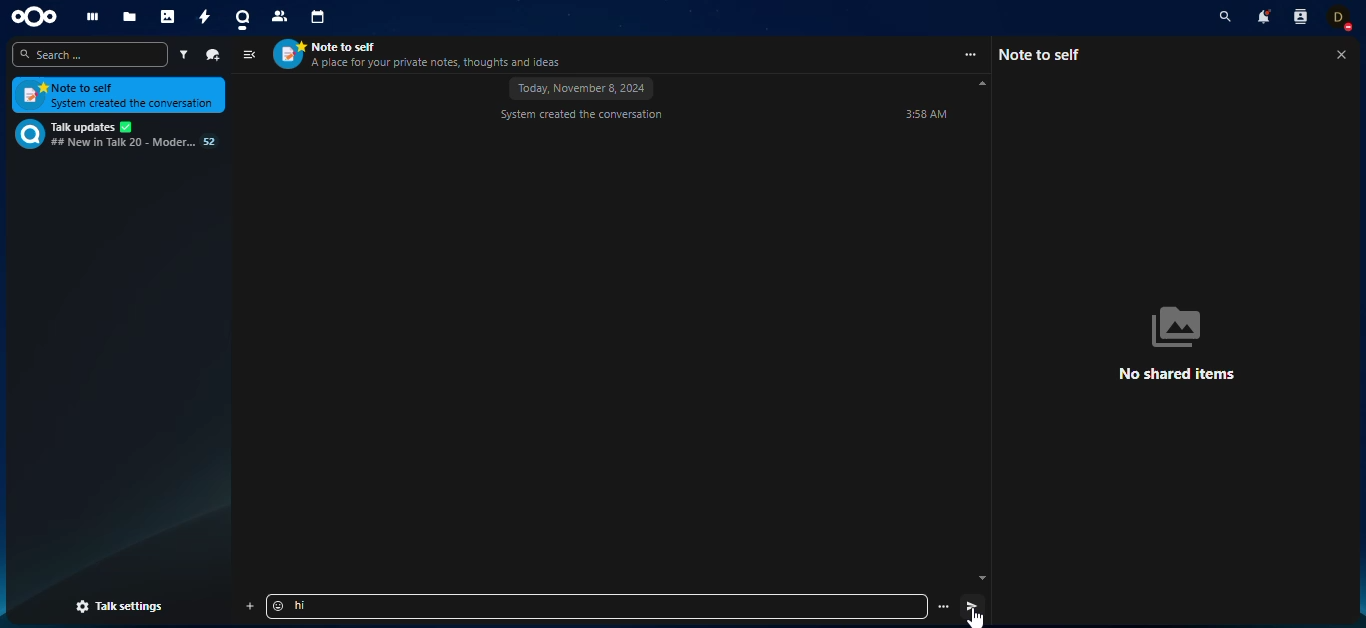 The width and height of the screenshot is (1366, 628). What do you see at coordinates (129, 17) in the screenshot?
I see `files` at bounding box center [129, 17].